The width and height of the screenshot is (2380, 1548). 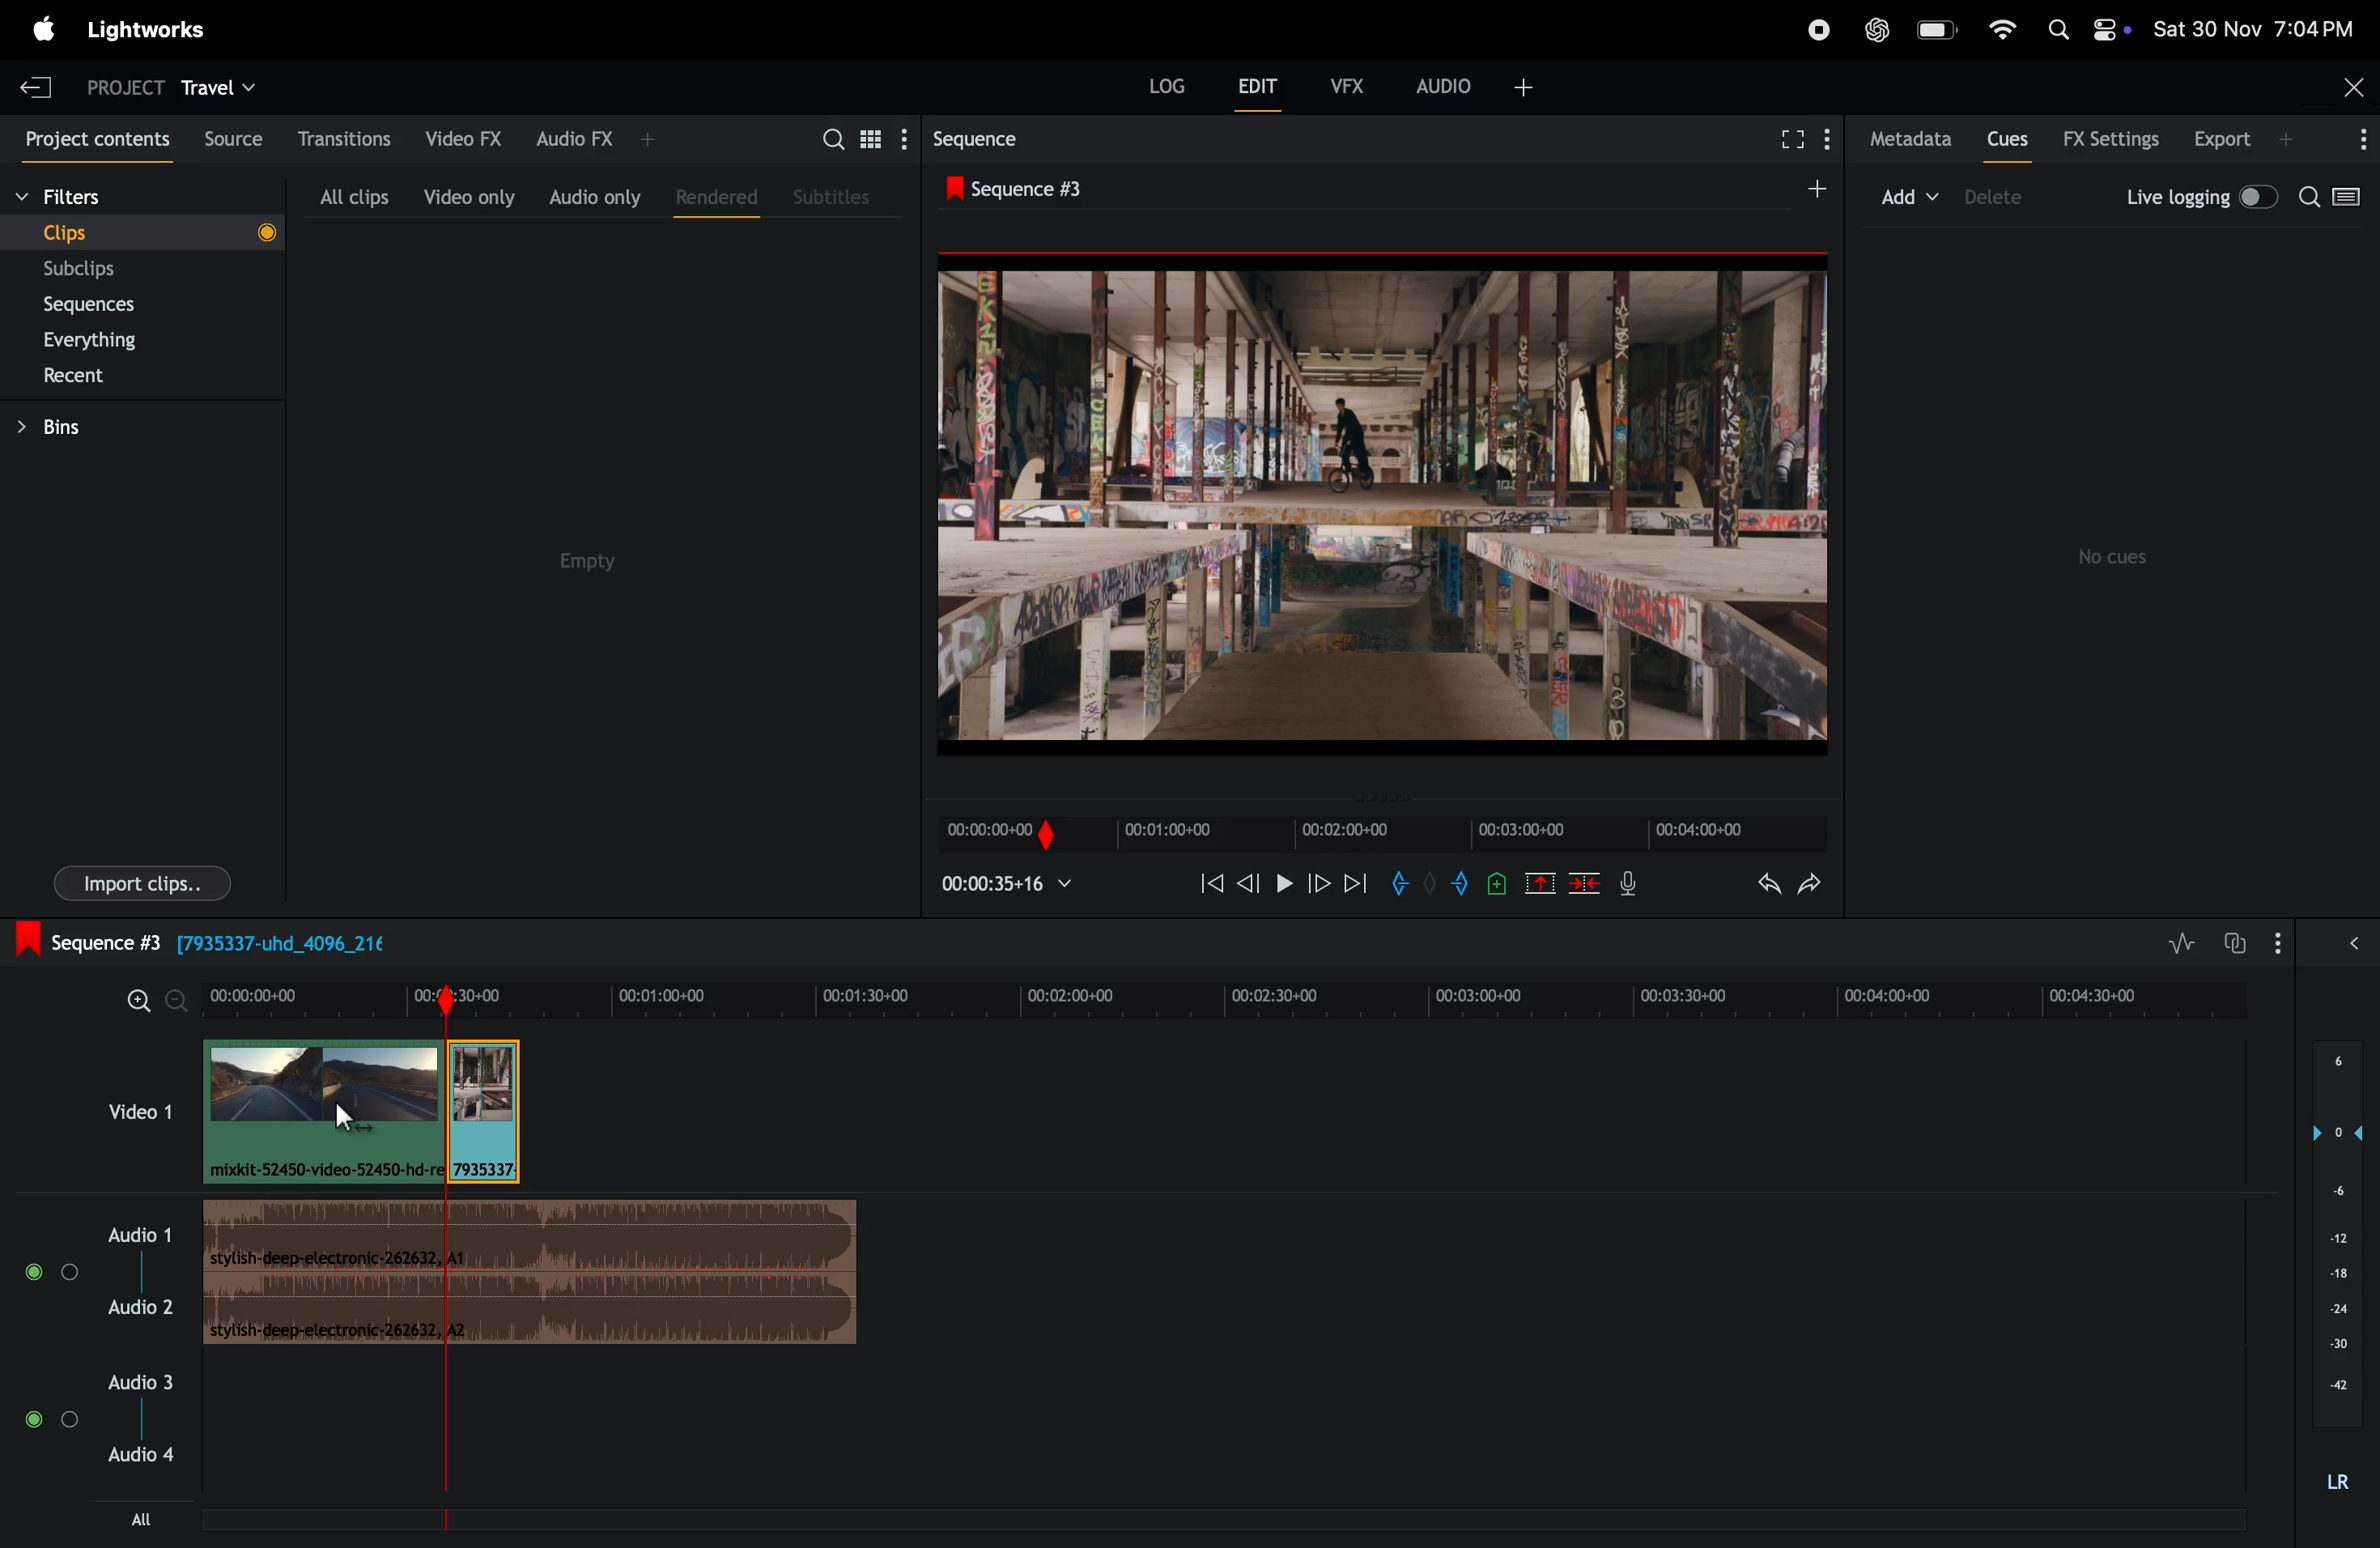 What do you see at coordinates (1428, 885) in the screenshot?
I see `` at bounding box center [1428, 885].